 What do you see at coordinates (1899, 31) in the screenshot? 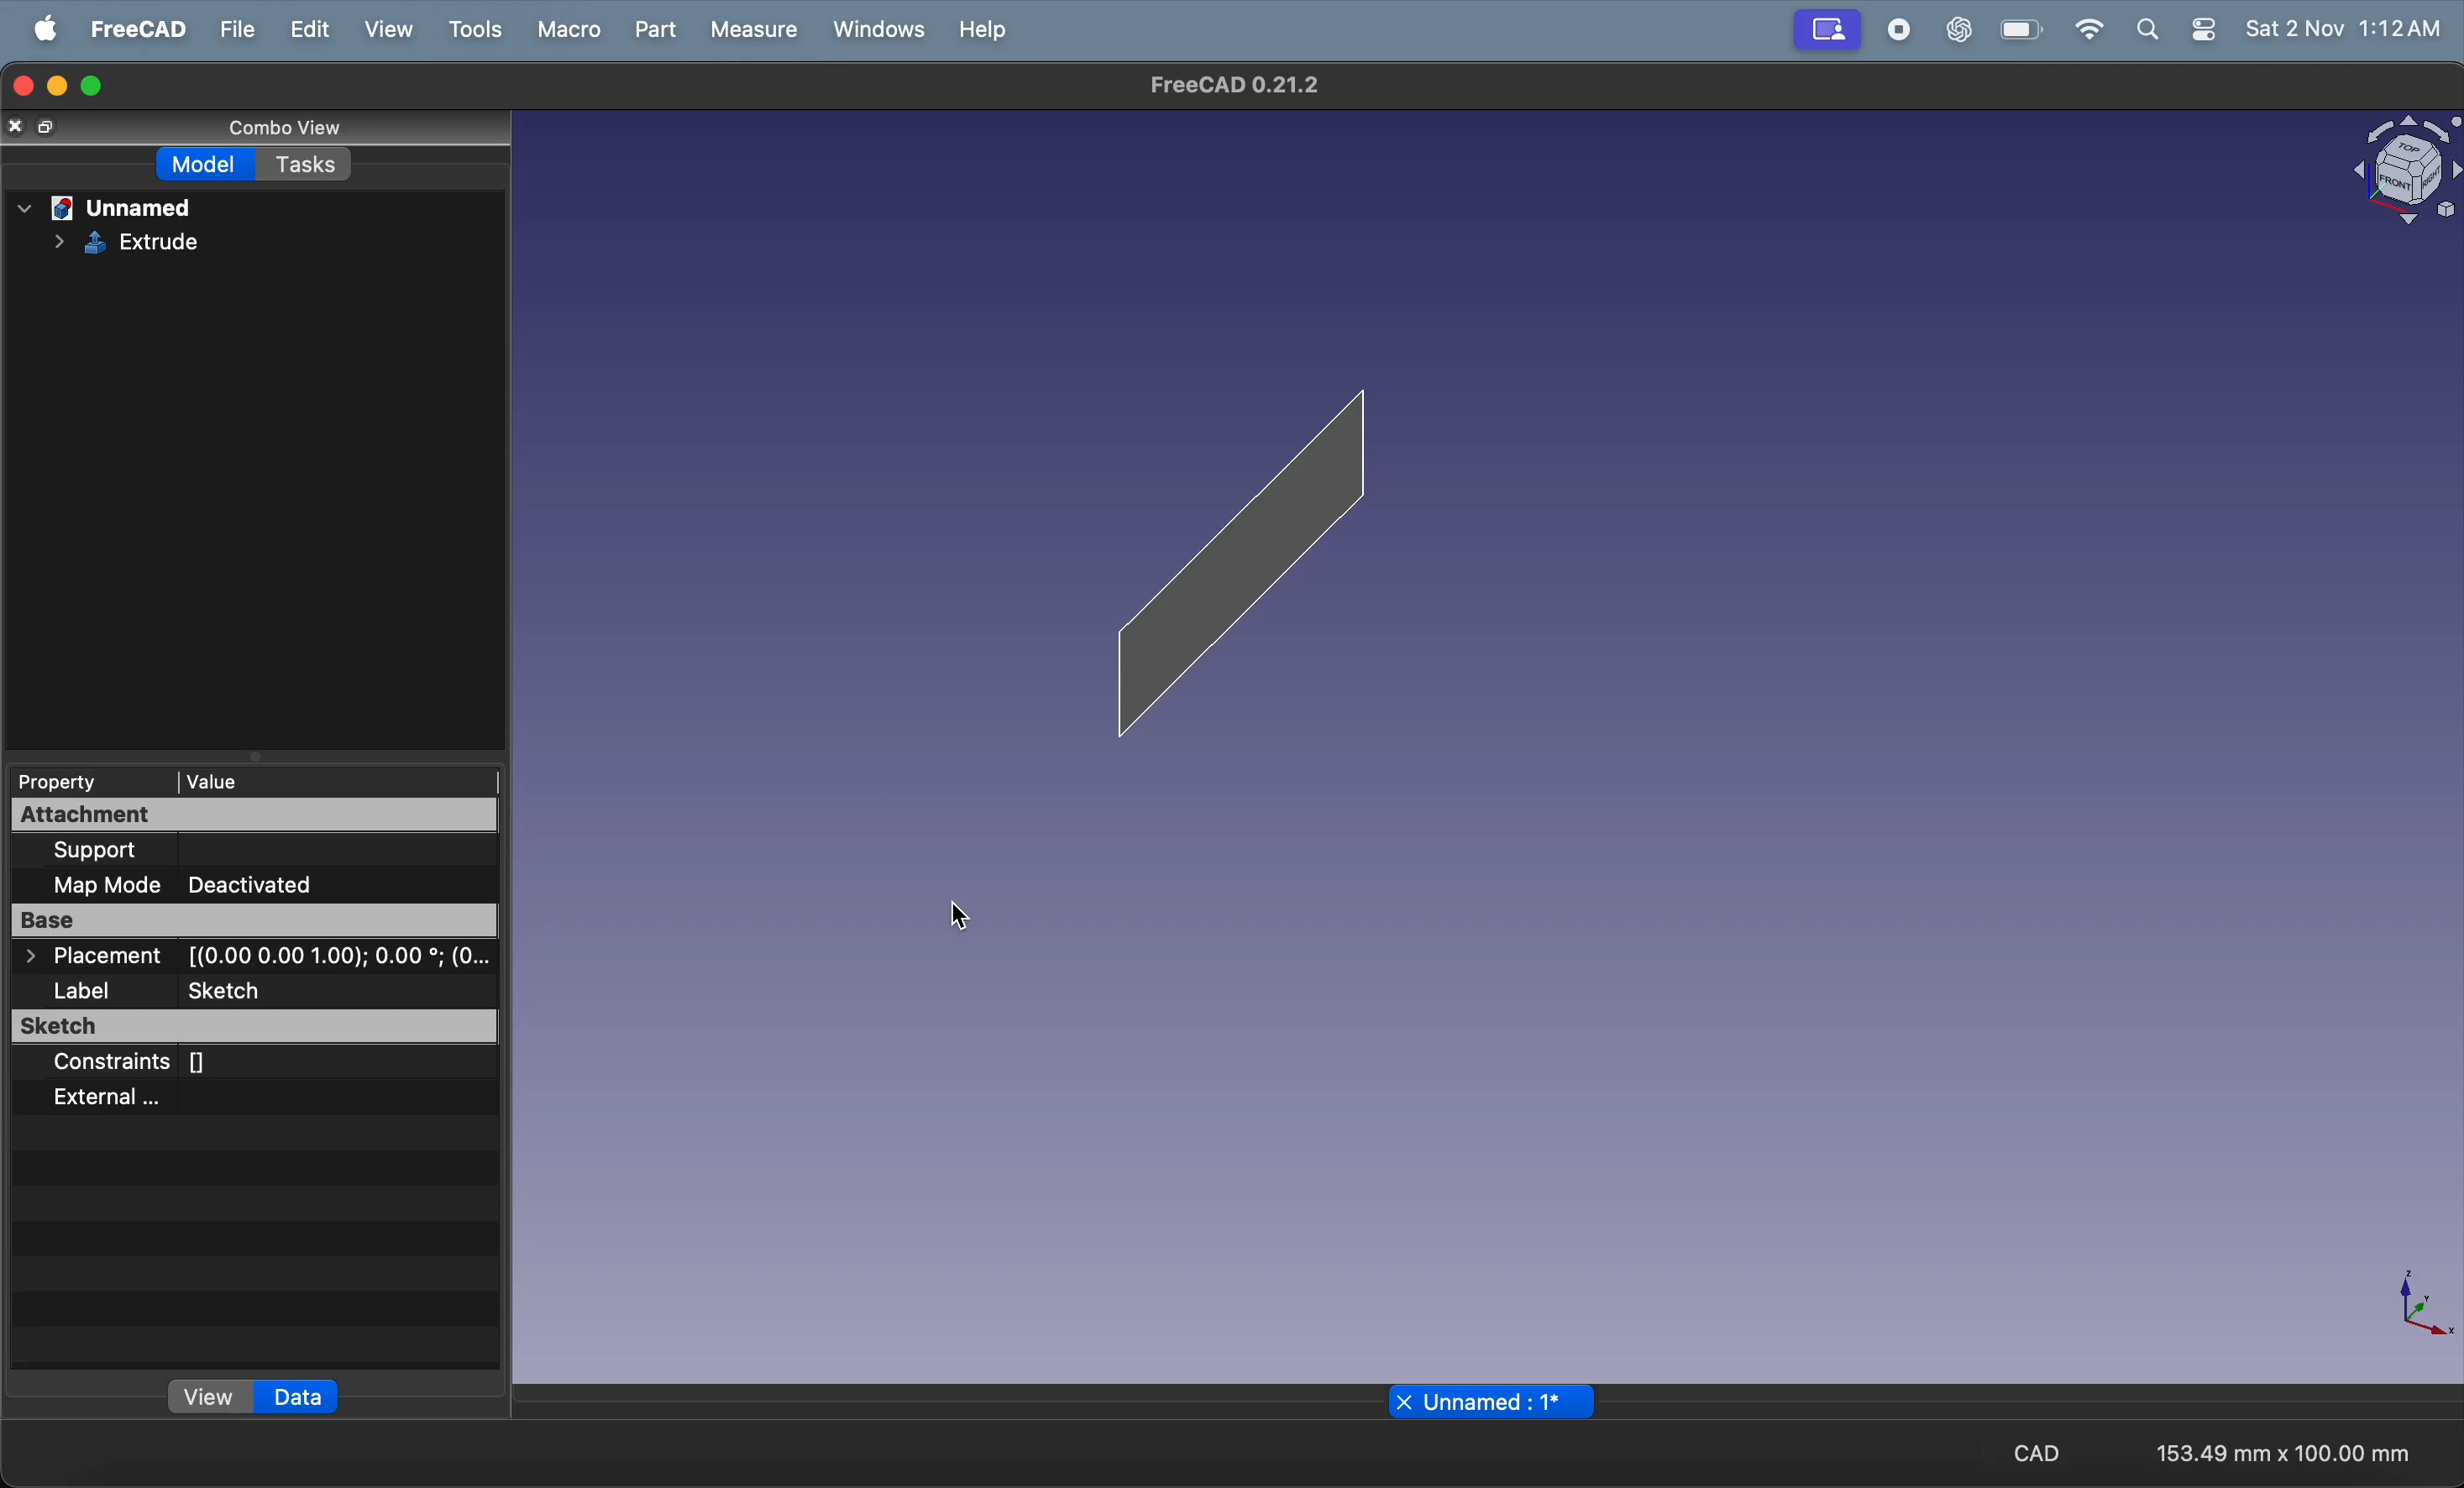
I see `record` at bounding box center [1899, 31].